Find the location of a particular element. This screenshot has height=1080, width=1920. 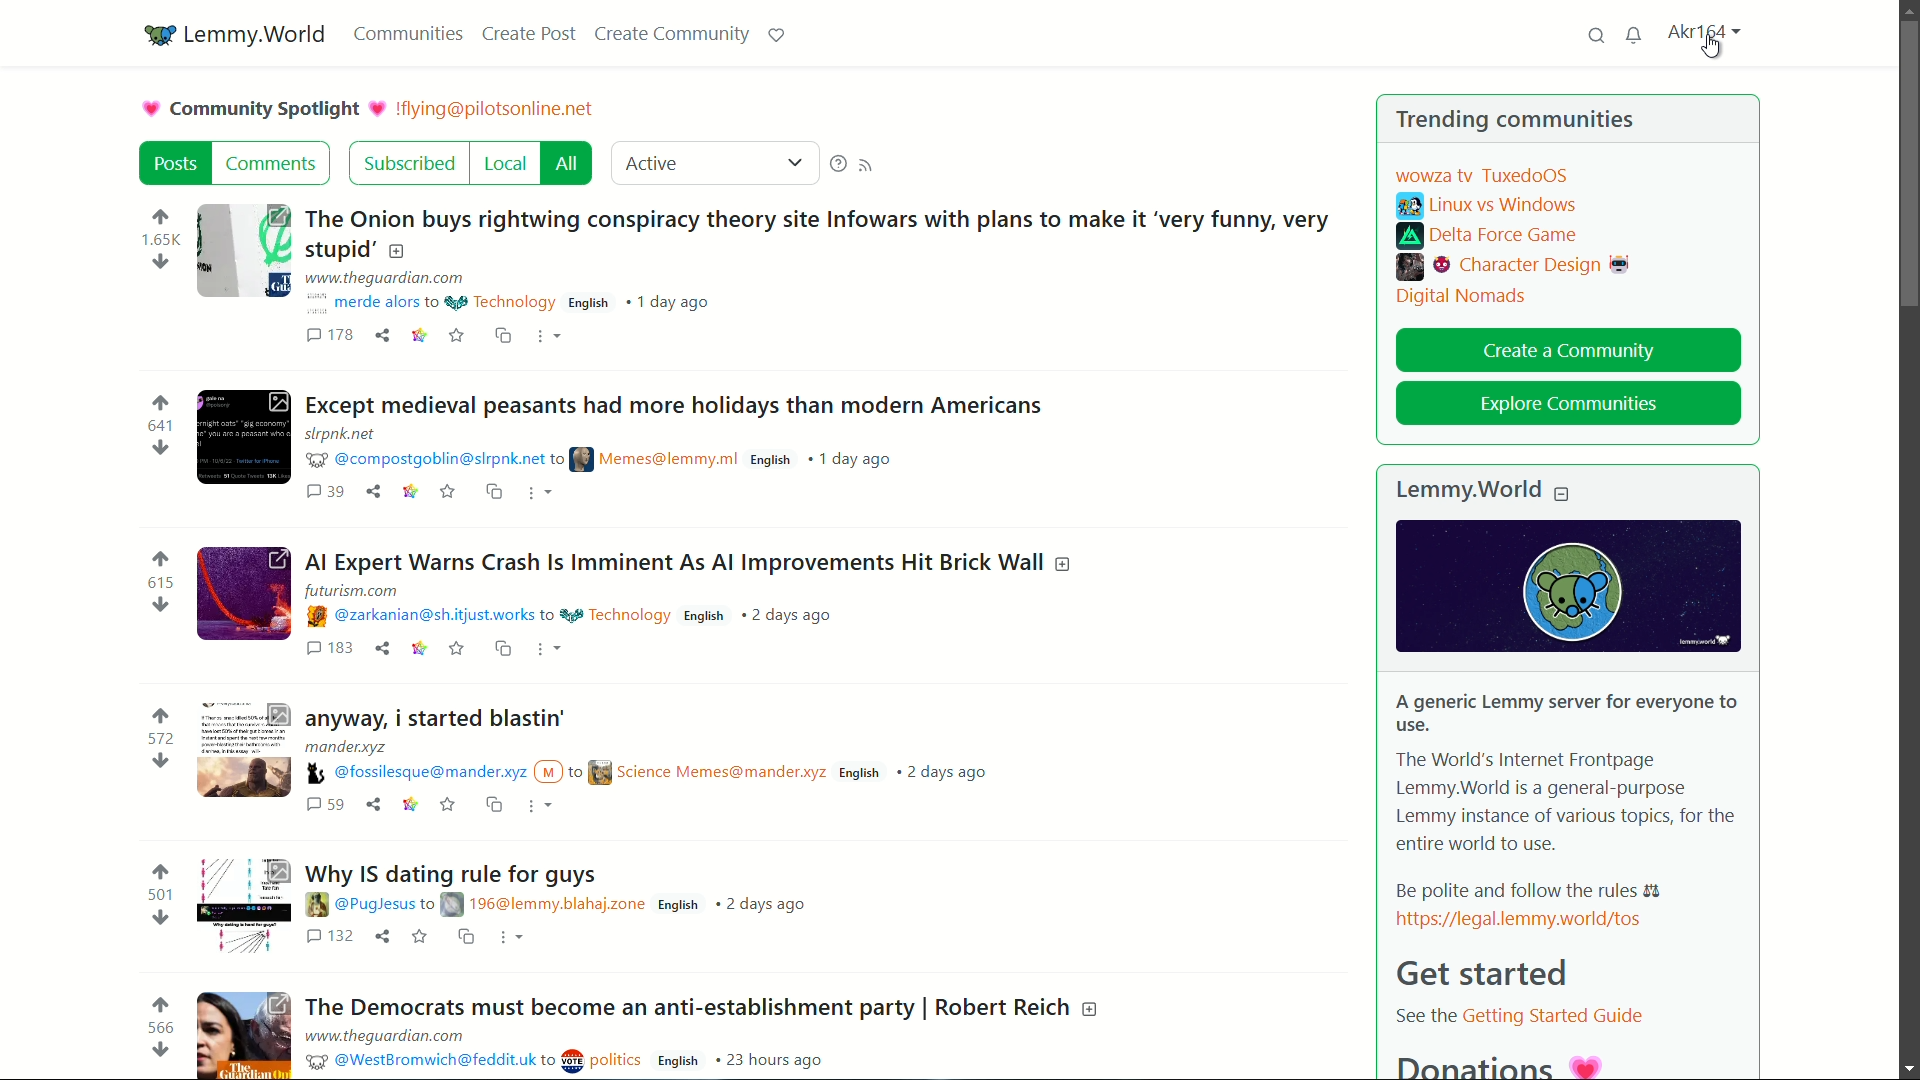

post-5 is located at coordinates (455, 876).